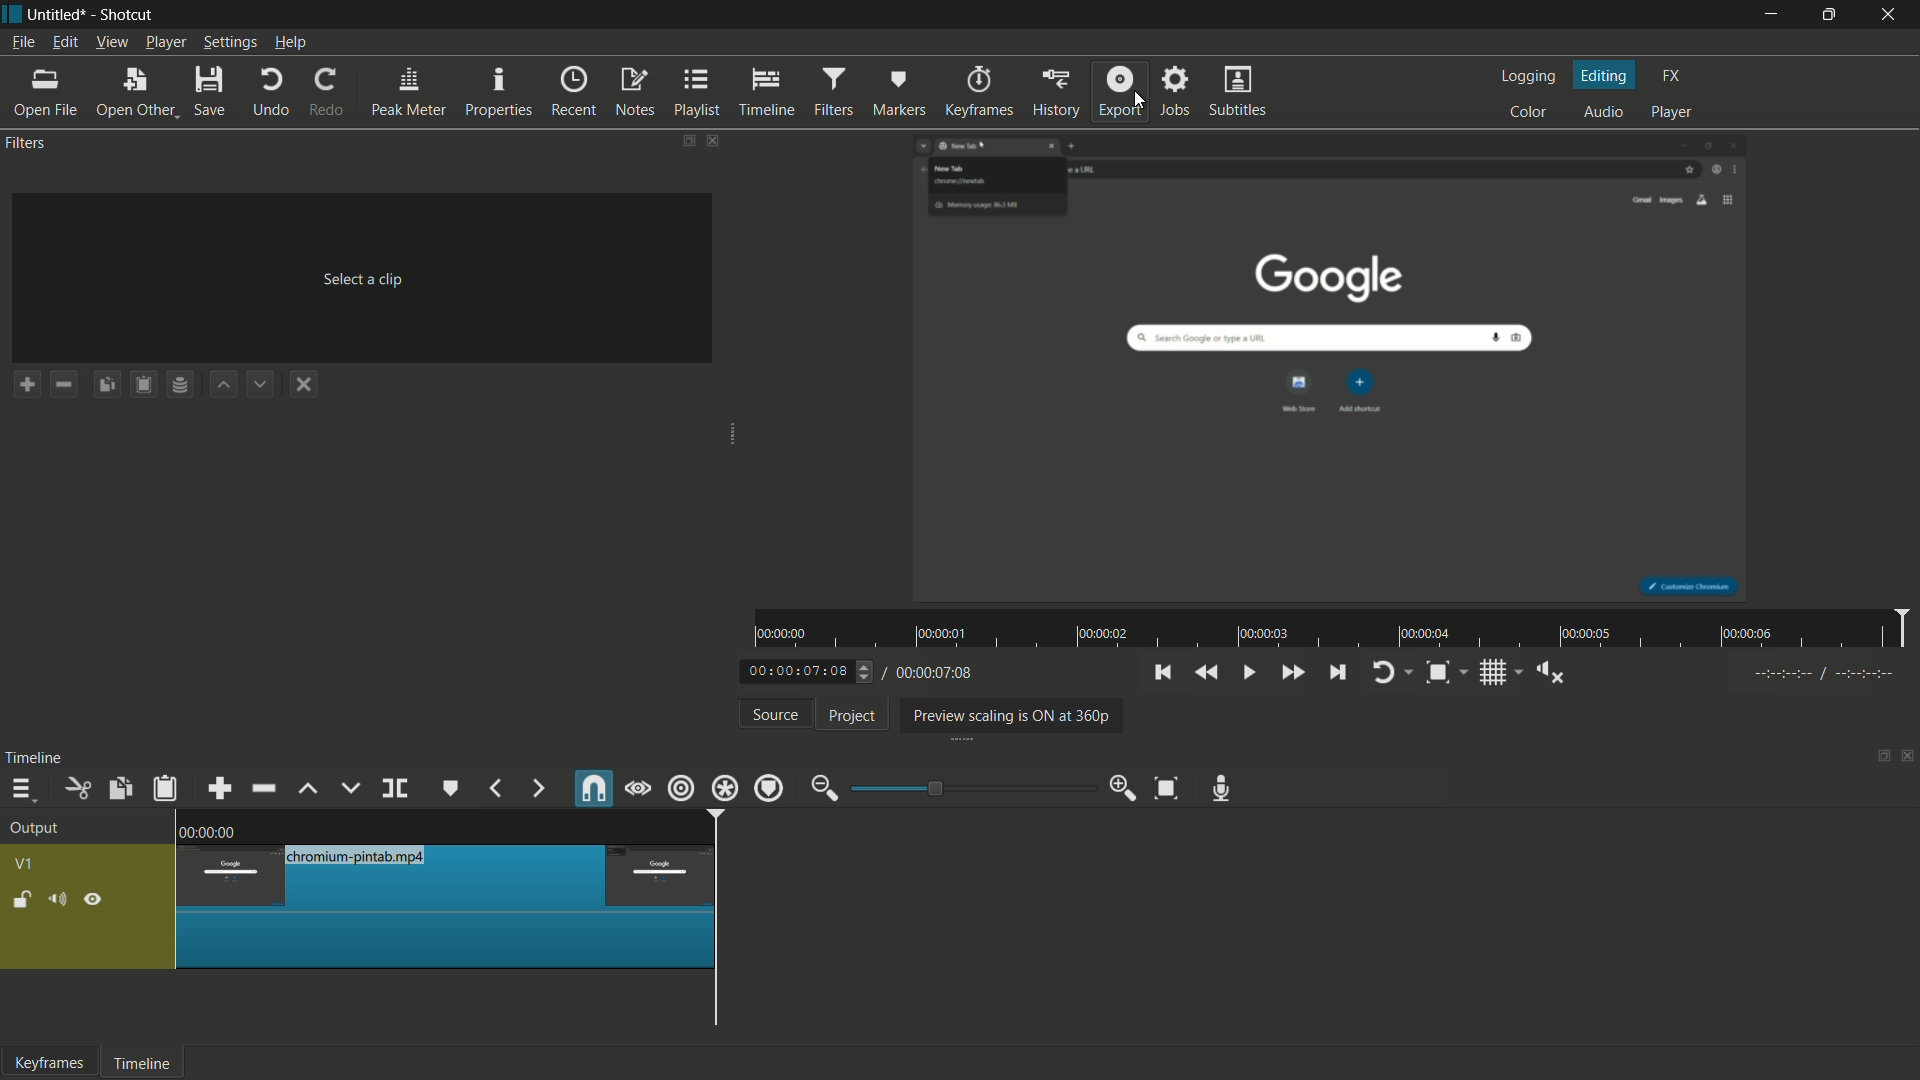  Describe the element at coordinates (1161, 672) in the screenshot. I see `skip to the previous point` at that location.